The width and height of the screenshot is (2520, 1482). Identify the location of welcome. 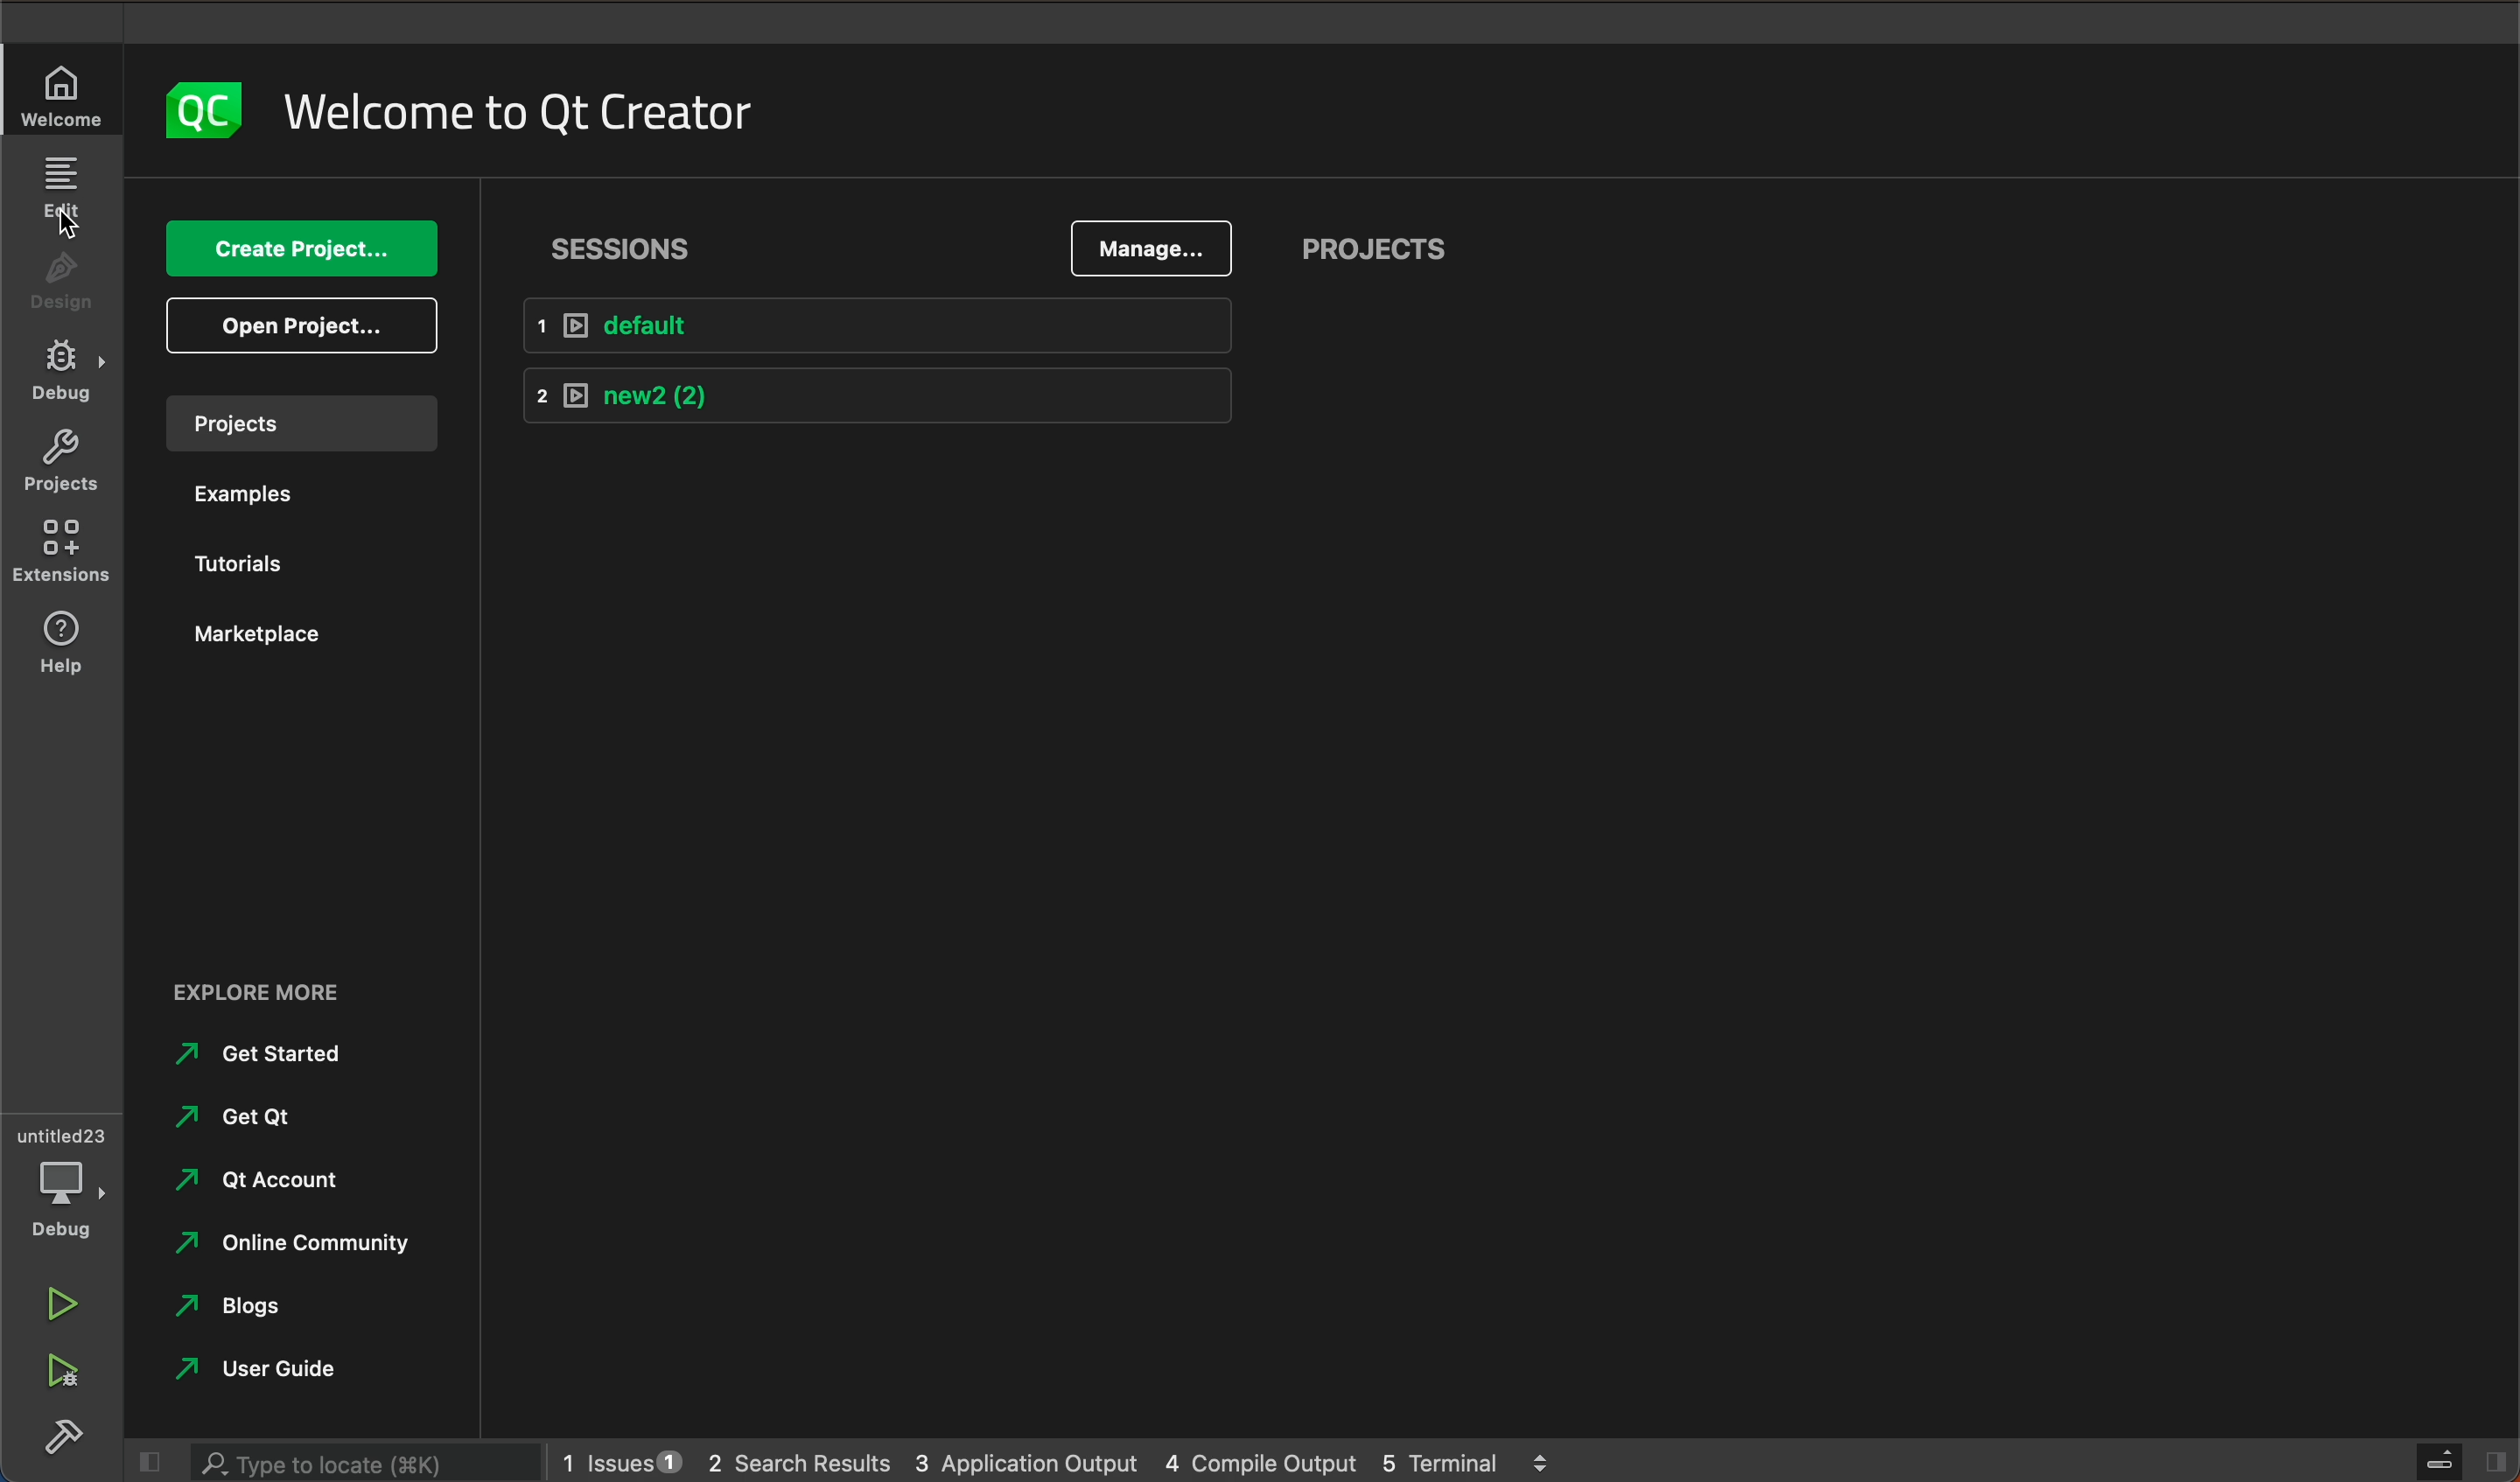
(60, 90).